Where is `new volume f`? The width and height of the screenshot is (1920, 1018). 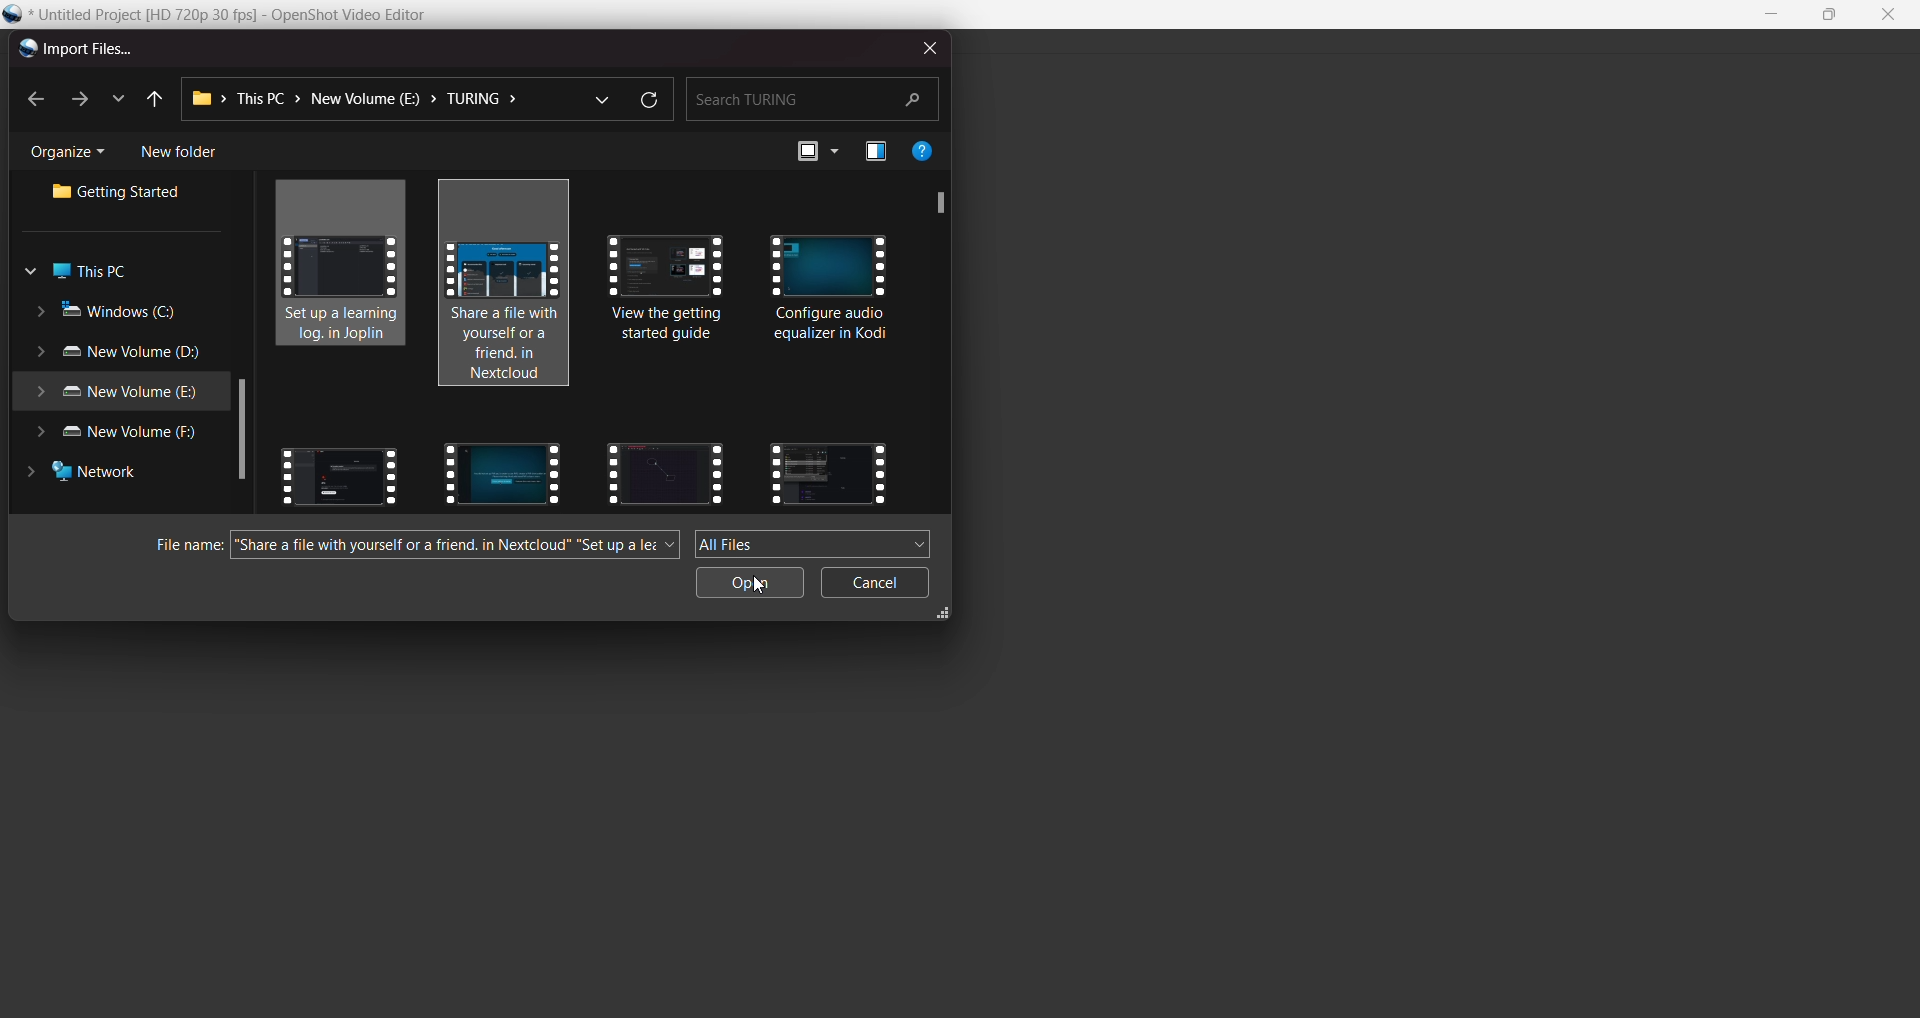
new volume f is located at coordinates (124, 435).